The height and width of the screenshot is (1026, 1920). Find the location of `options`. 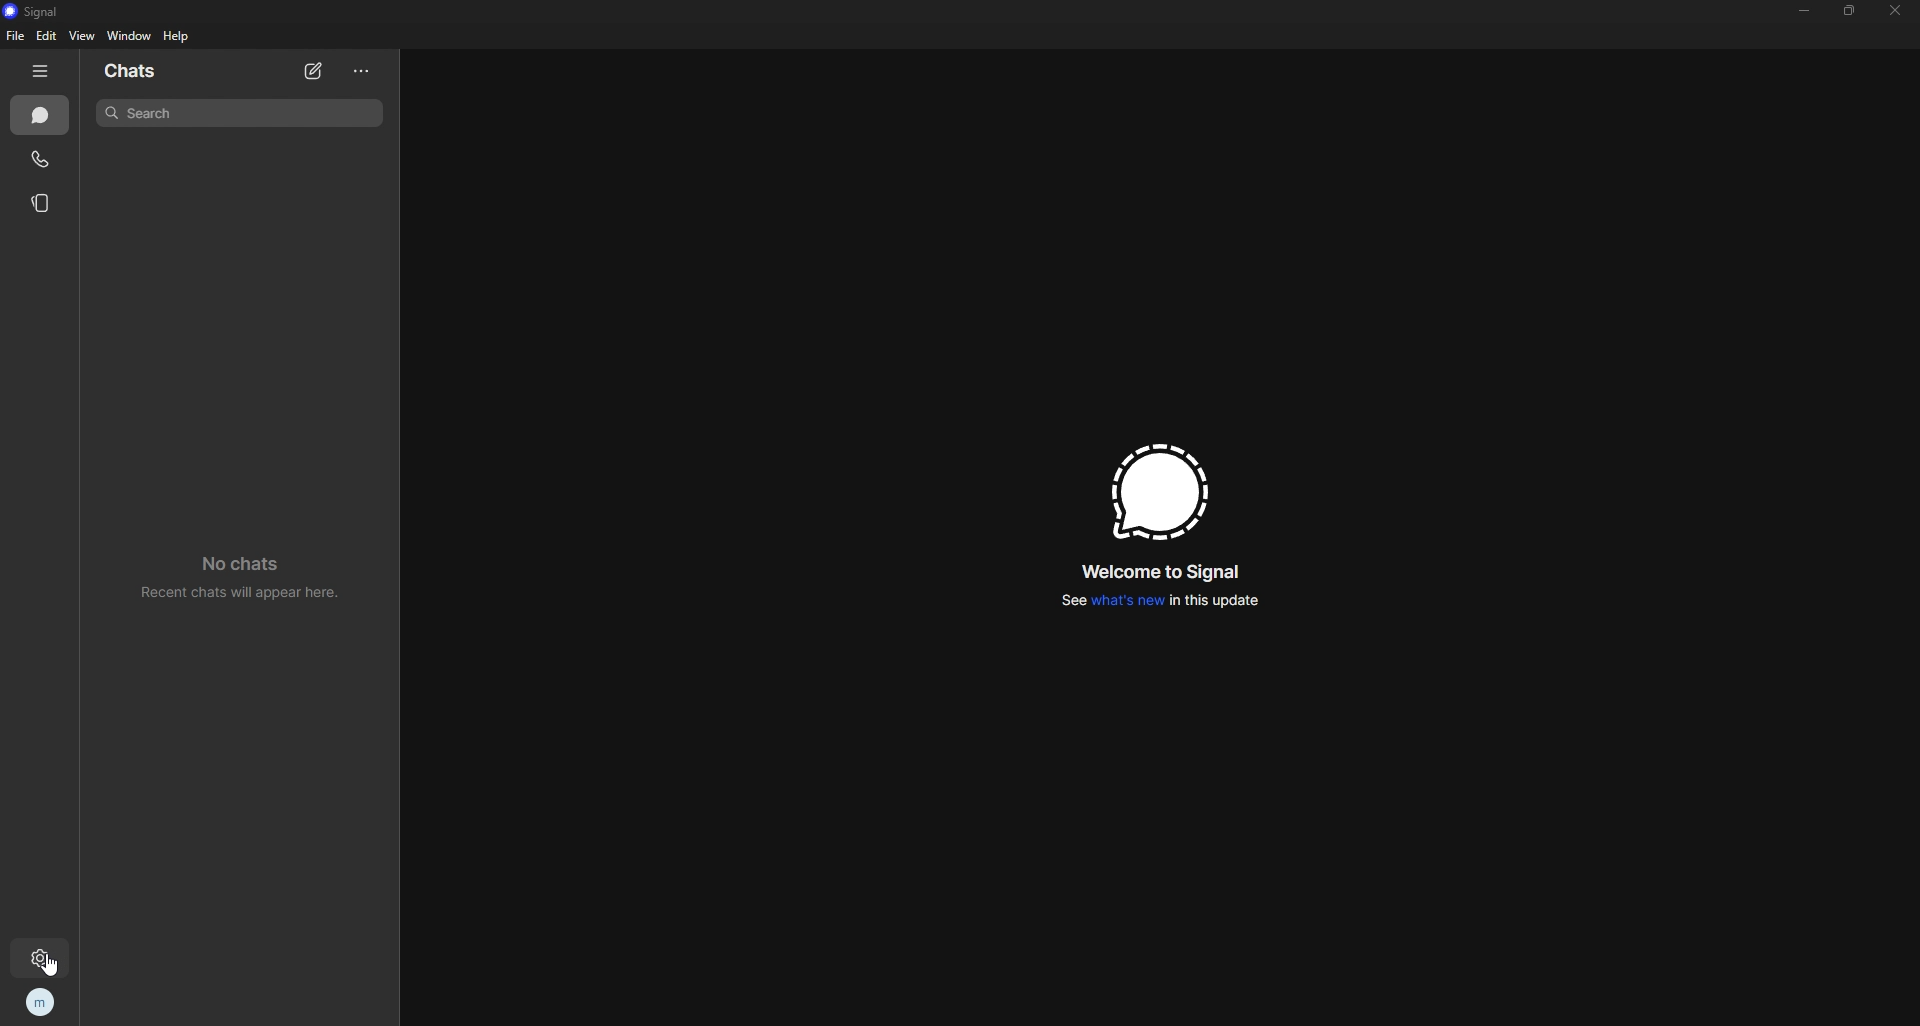

options is located at coordinates (363, 72).